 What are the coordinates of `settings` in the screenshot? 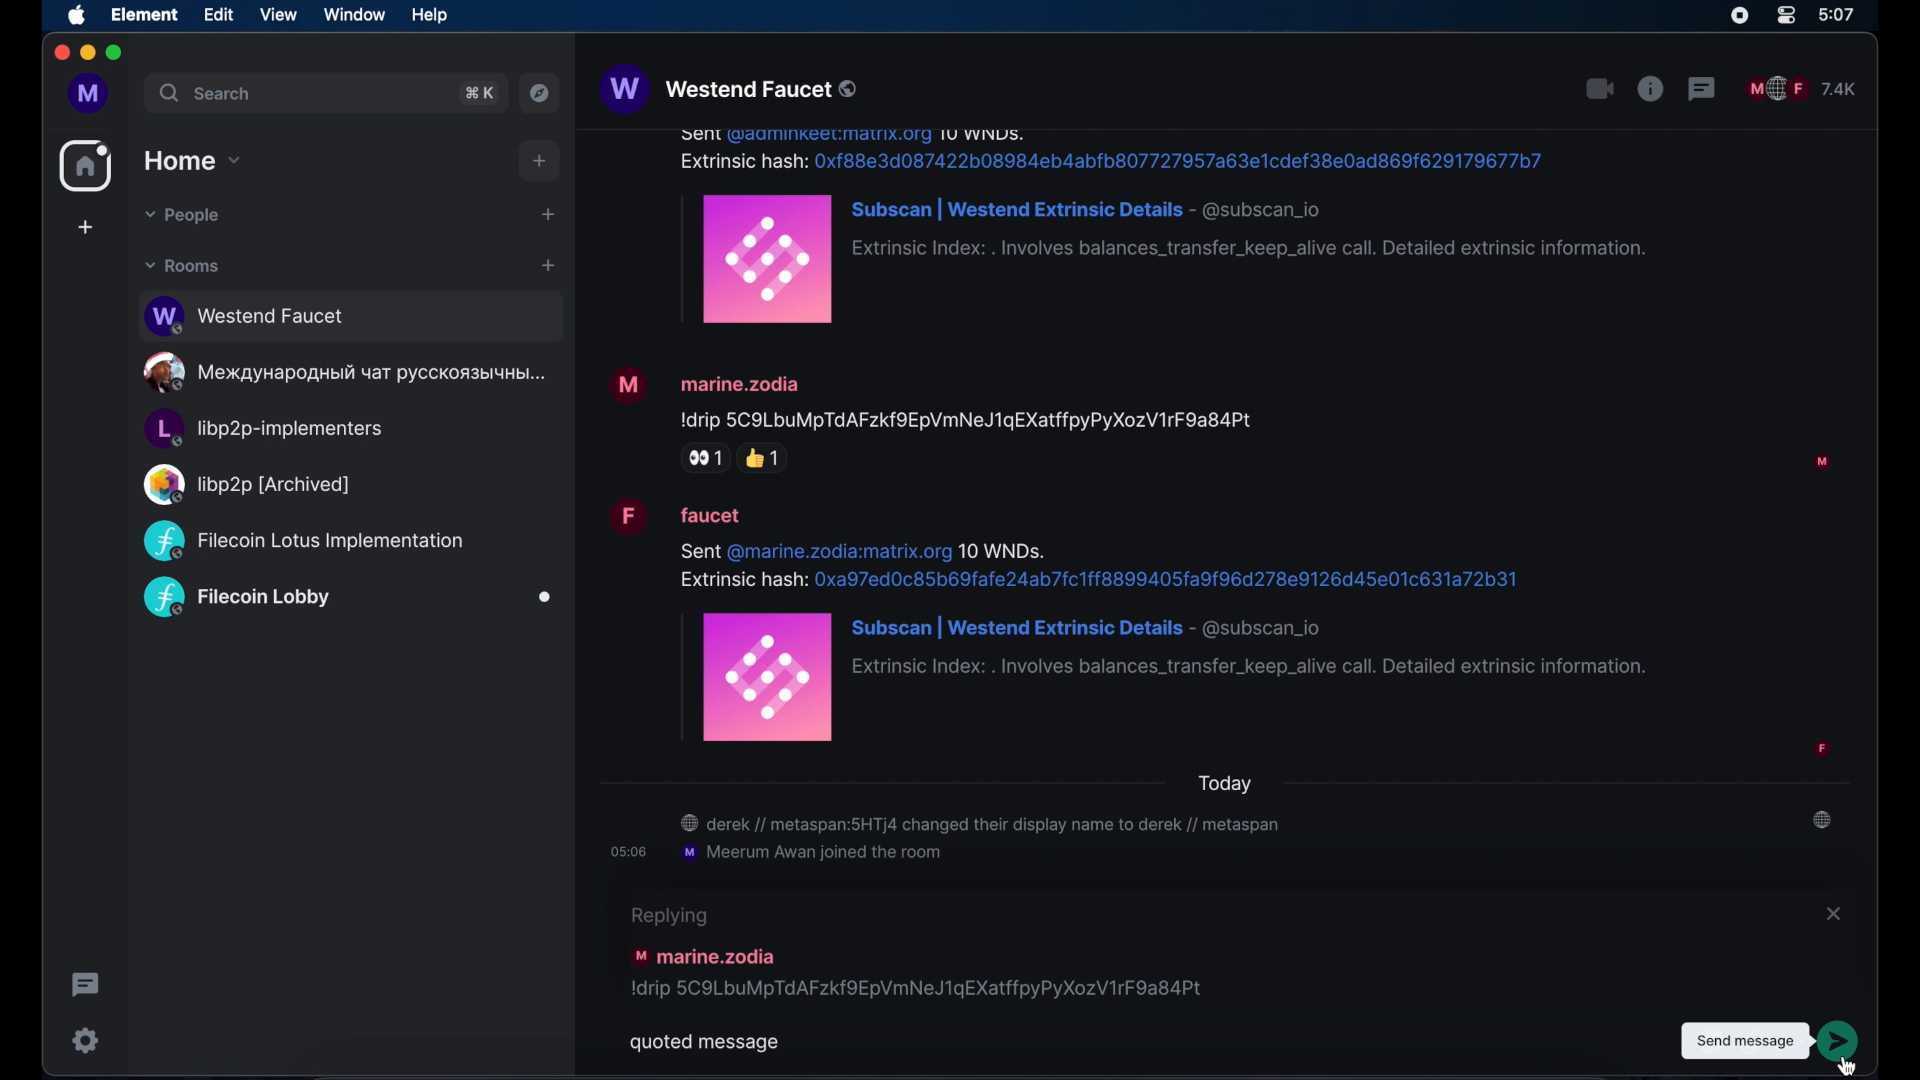 It's located at (86, 1040).